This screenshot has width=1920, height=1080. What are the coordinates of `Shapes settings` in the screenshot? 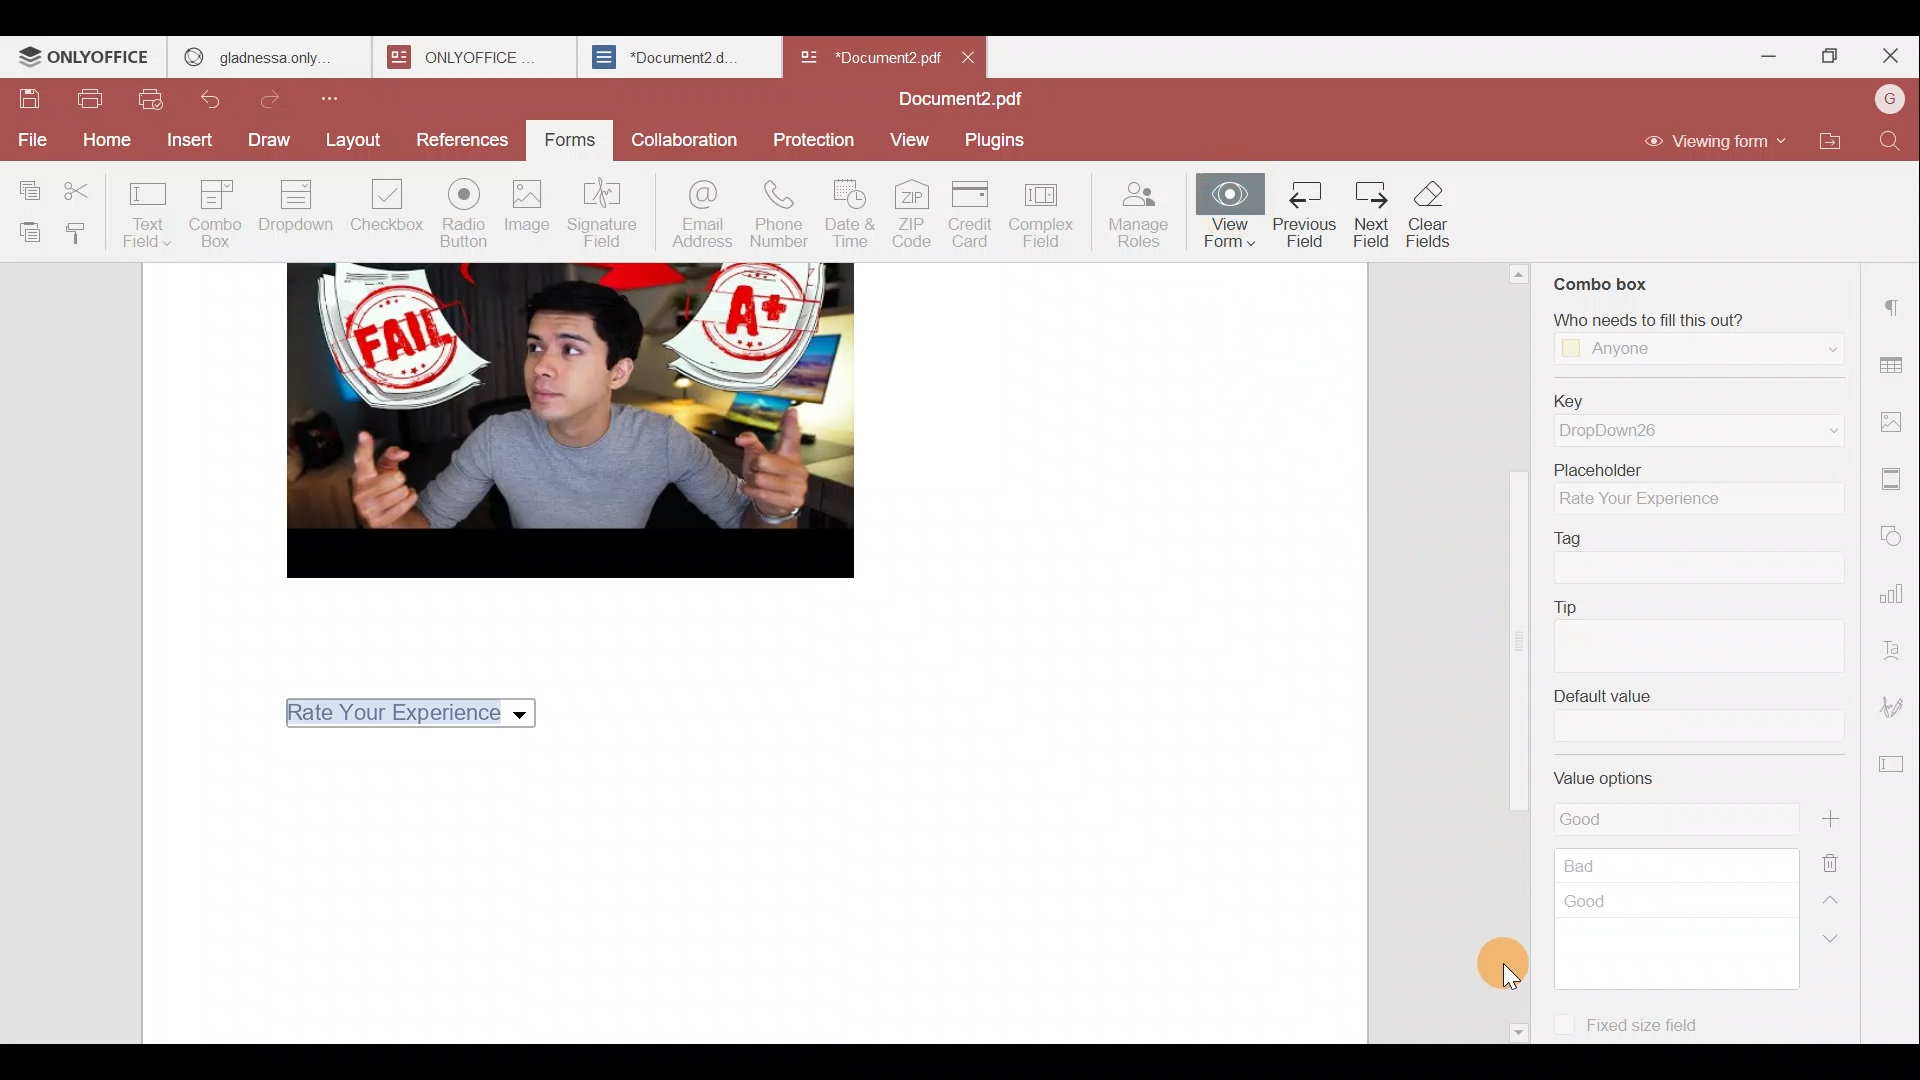 It's located at (1897, 532).